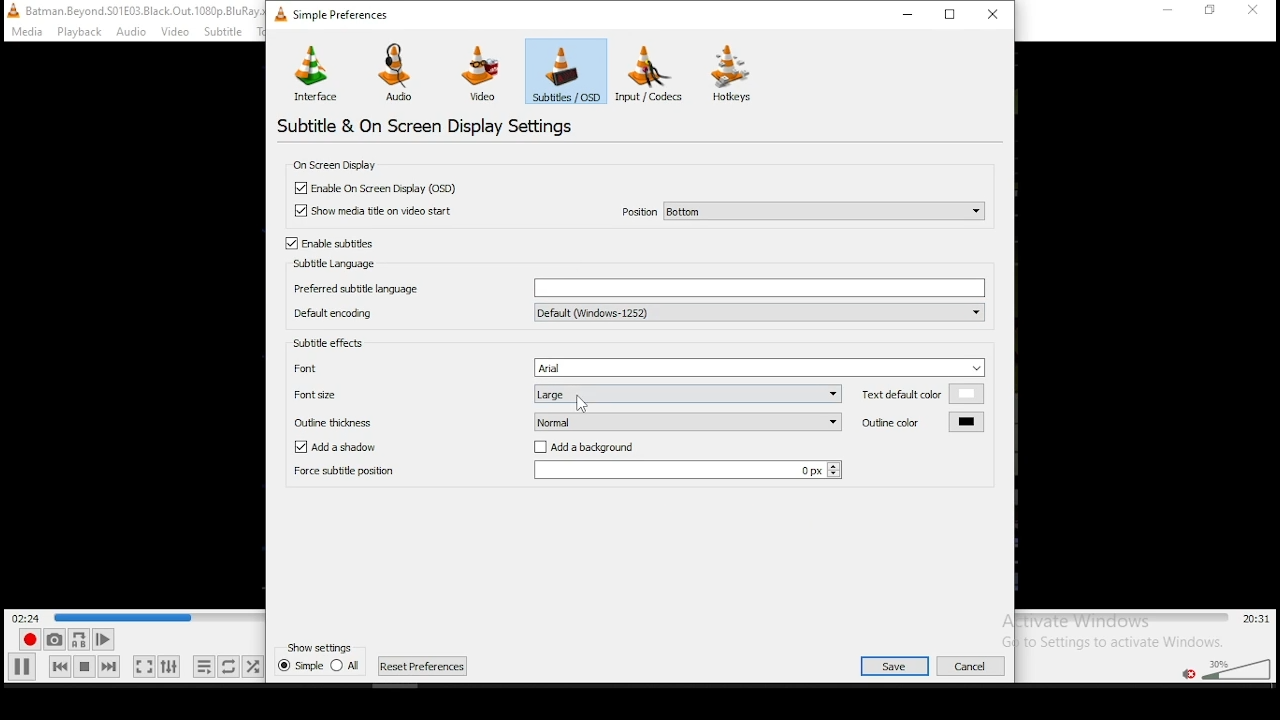  What do you see at coordinates (159, 617) in the screenshot?
I see `seek bar` at bounding box center [159, 617].